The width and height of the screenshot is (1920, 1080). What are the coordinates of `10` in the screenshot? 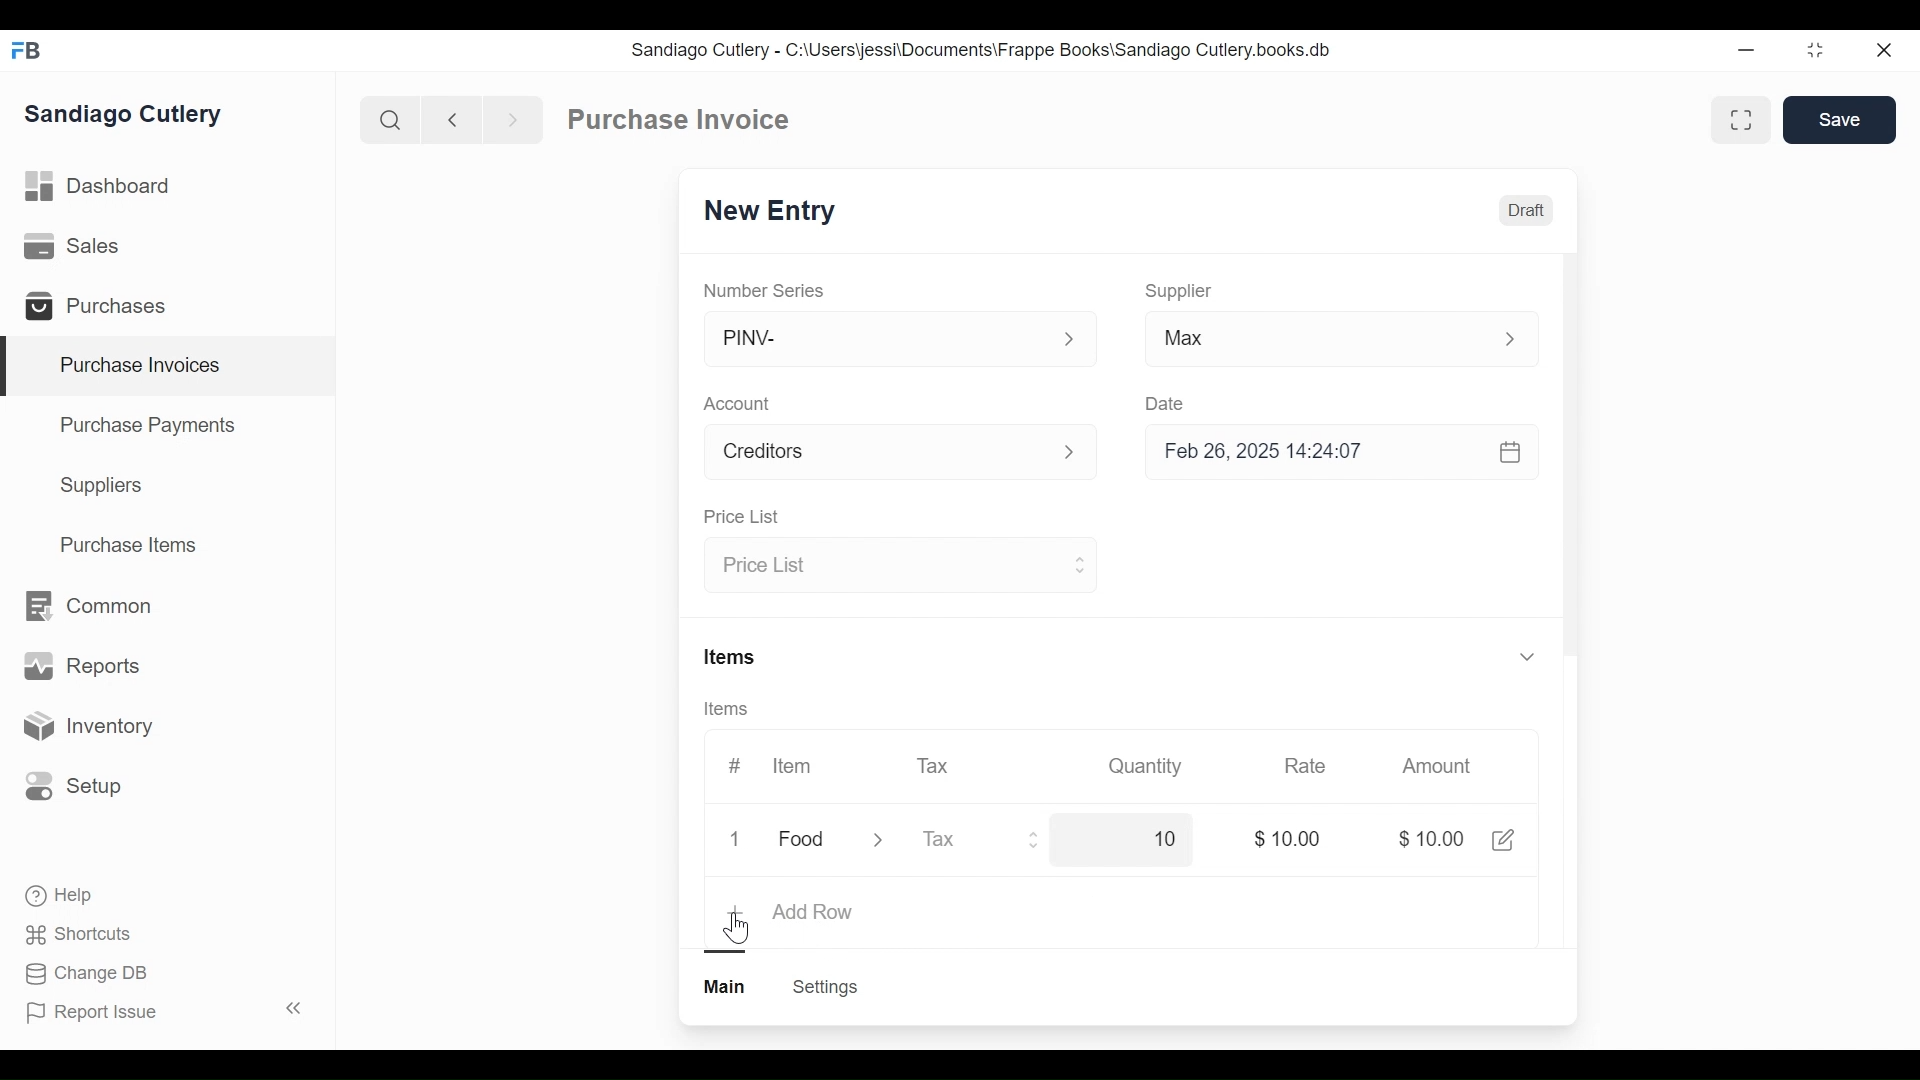 It's located at (1147, 841).